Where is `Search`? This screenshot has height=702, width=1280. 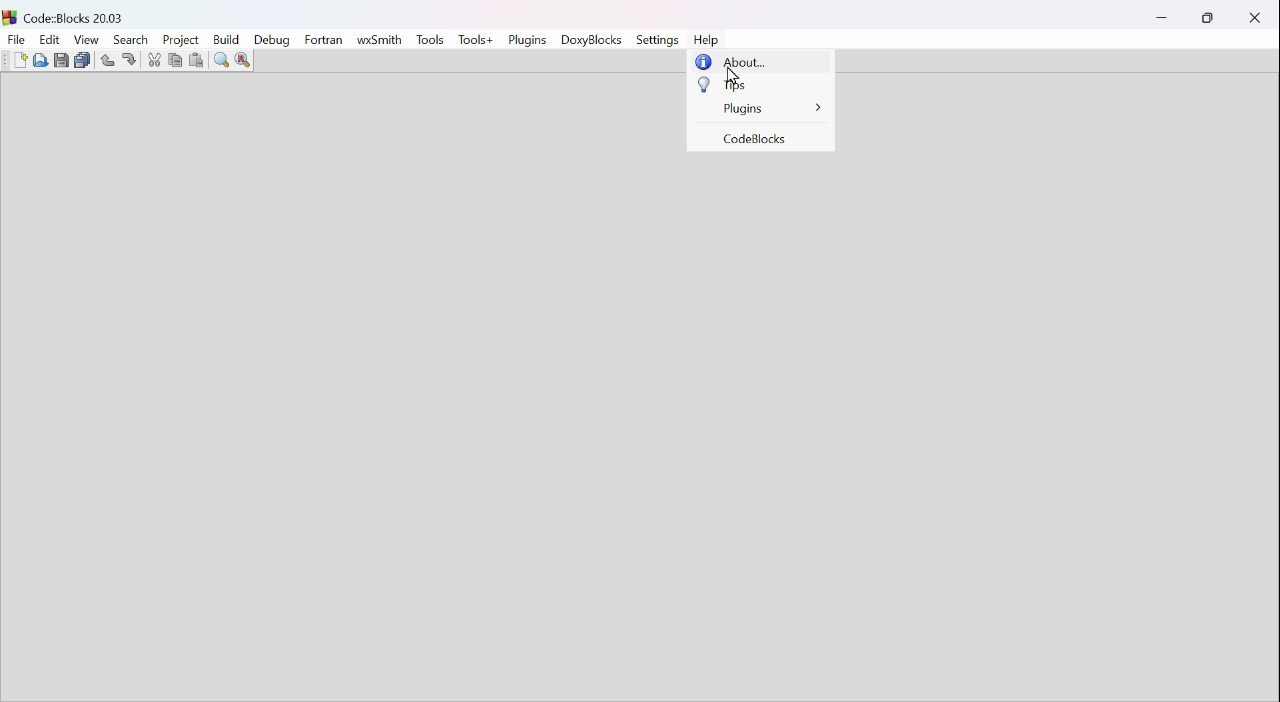 Search is located at coordinates (131, 39).